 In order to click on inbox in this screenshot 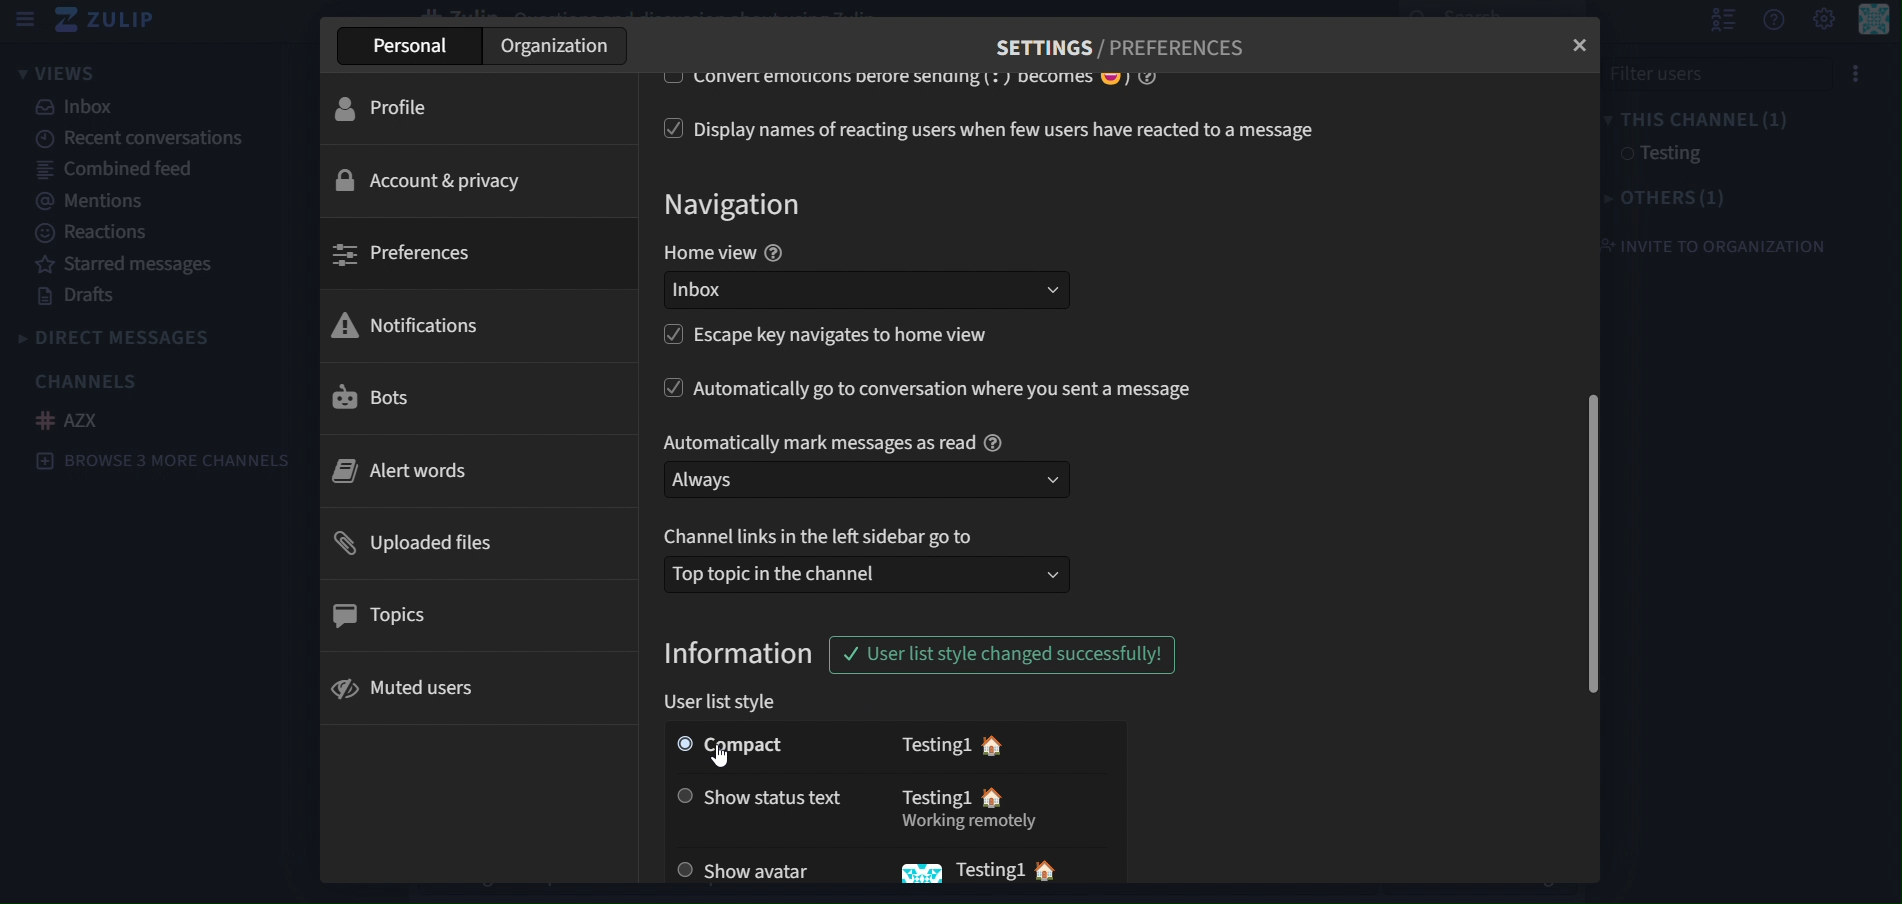, I will do `click(876, 293)`.